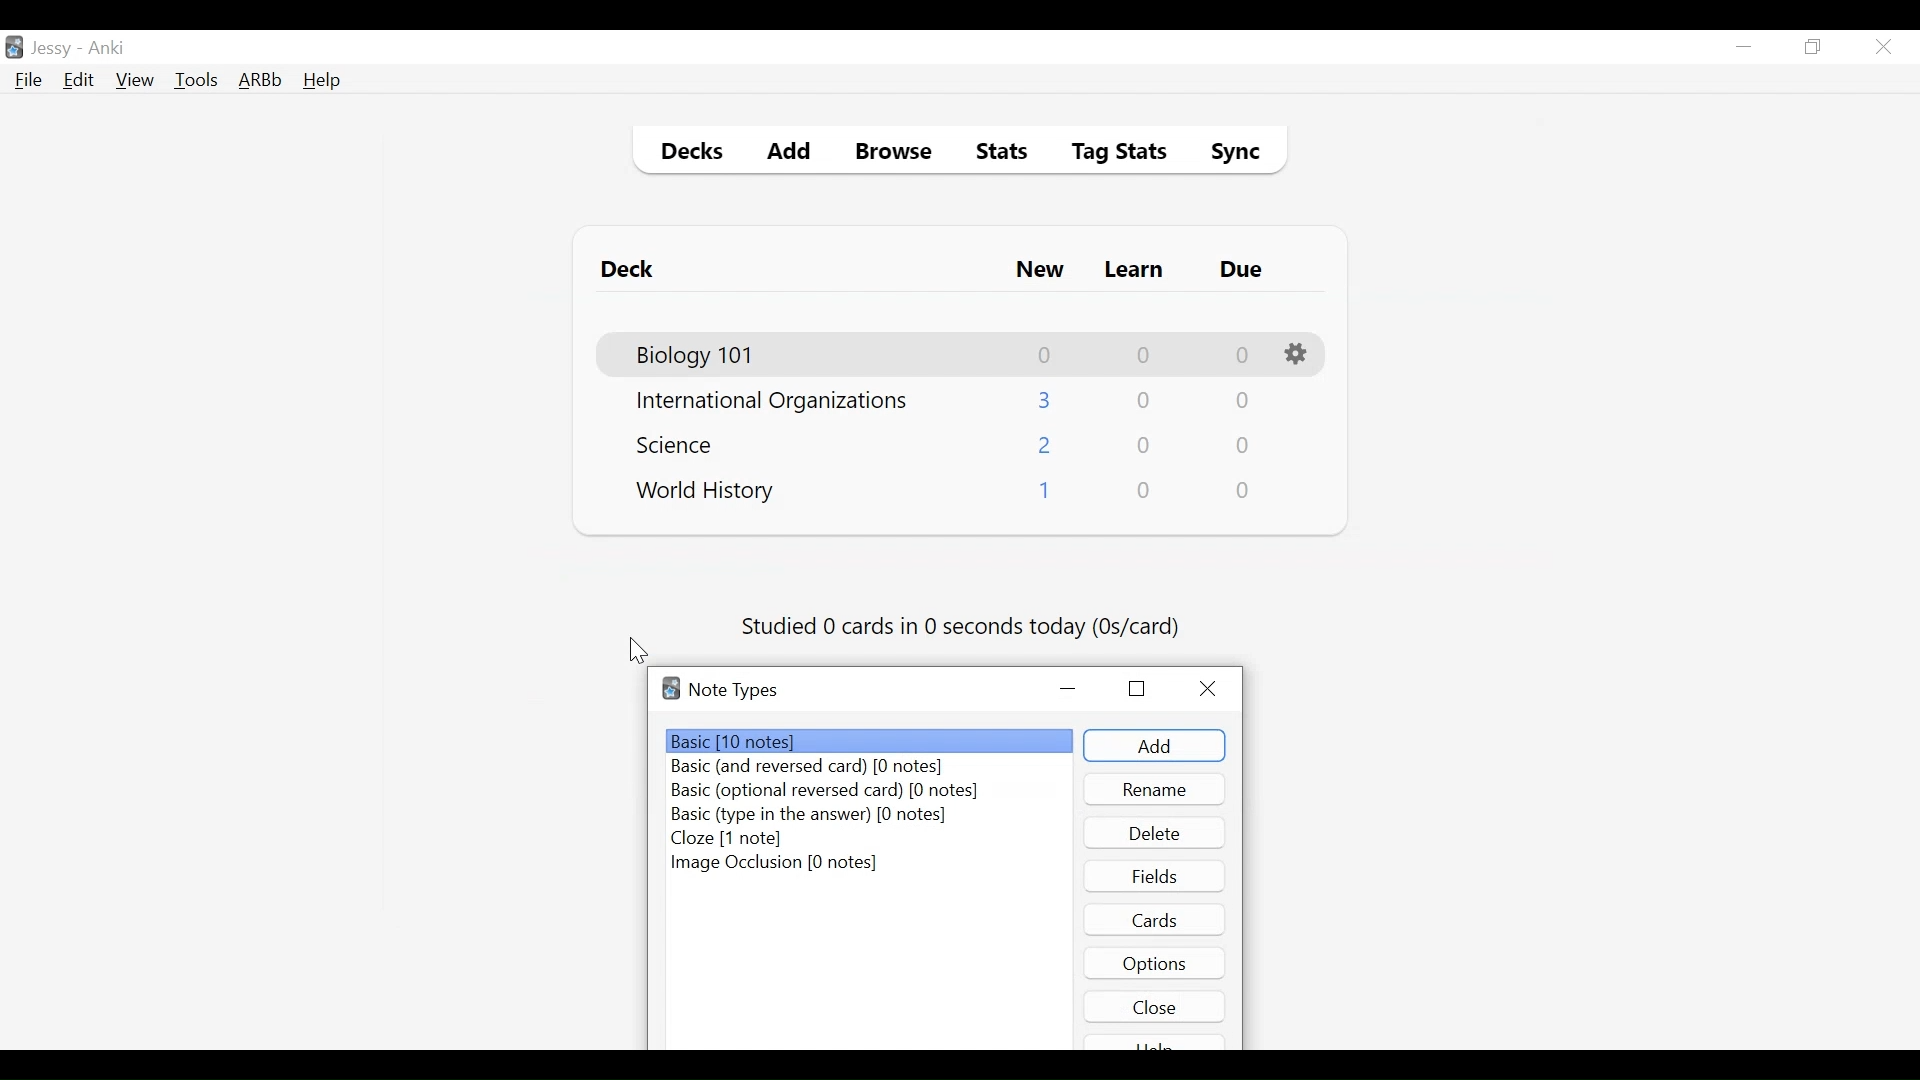 The image size is (1920, 1080). I want to click on New Card Count, so click(1046, 447).